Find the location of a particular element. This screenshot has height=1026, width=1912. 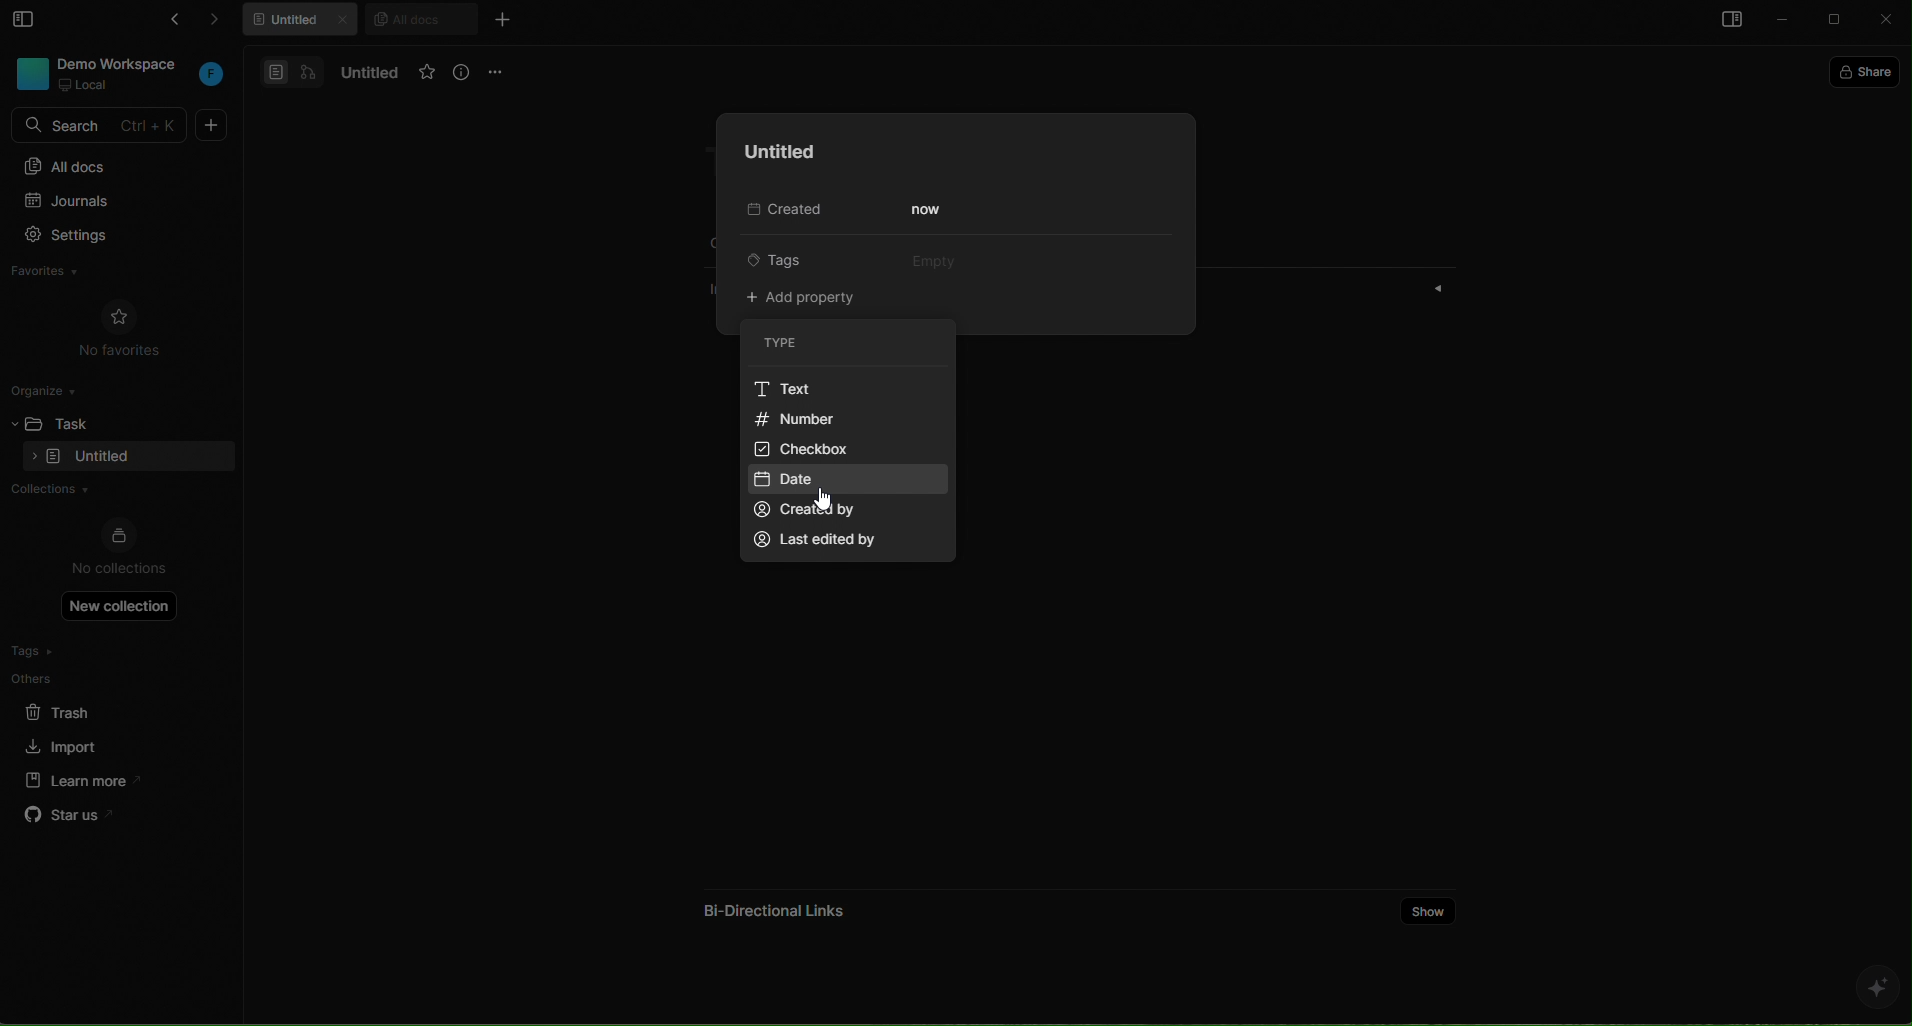

bi directional links is located at coordinates (770, 904).